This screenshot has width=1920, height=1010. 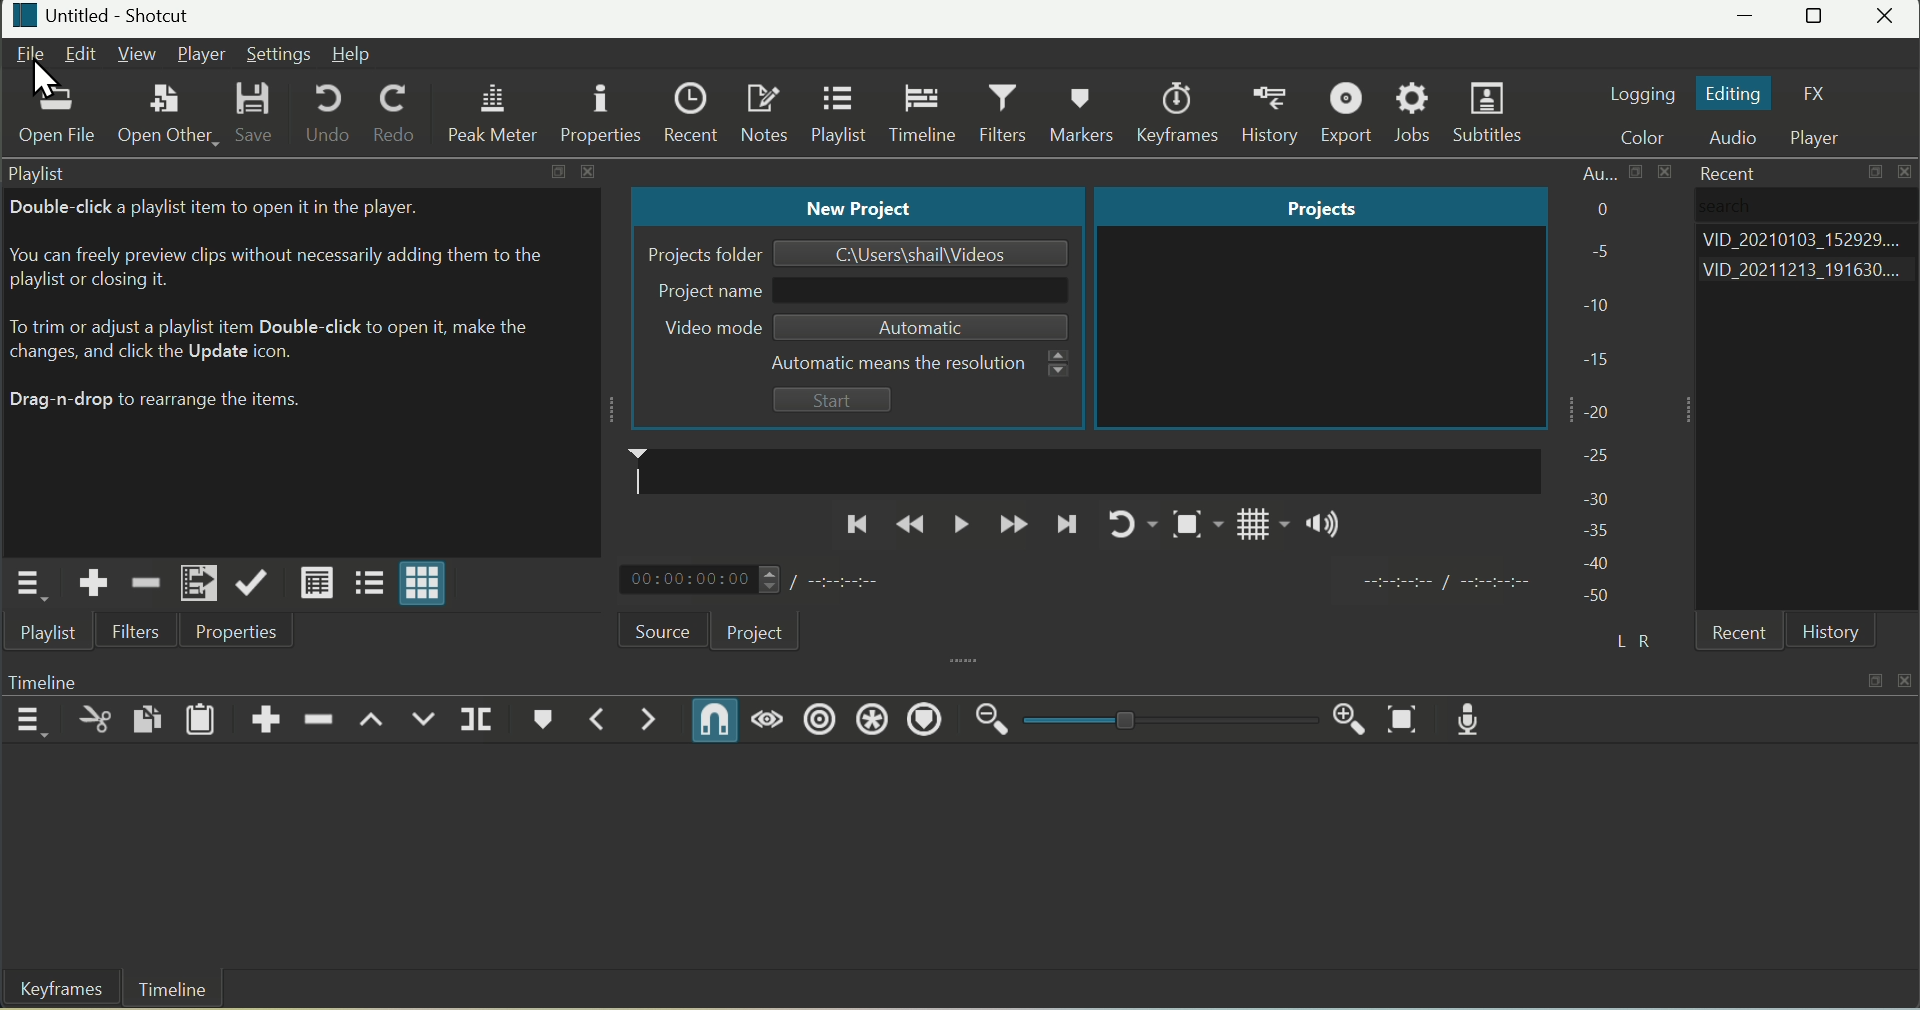 What do you see at coordinates (1013, 526) in the screenshot?
I see `Forward` at bounding box center [1013, 526].